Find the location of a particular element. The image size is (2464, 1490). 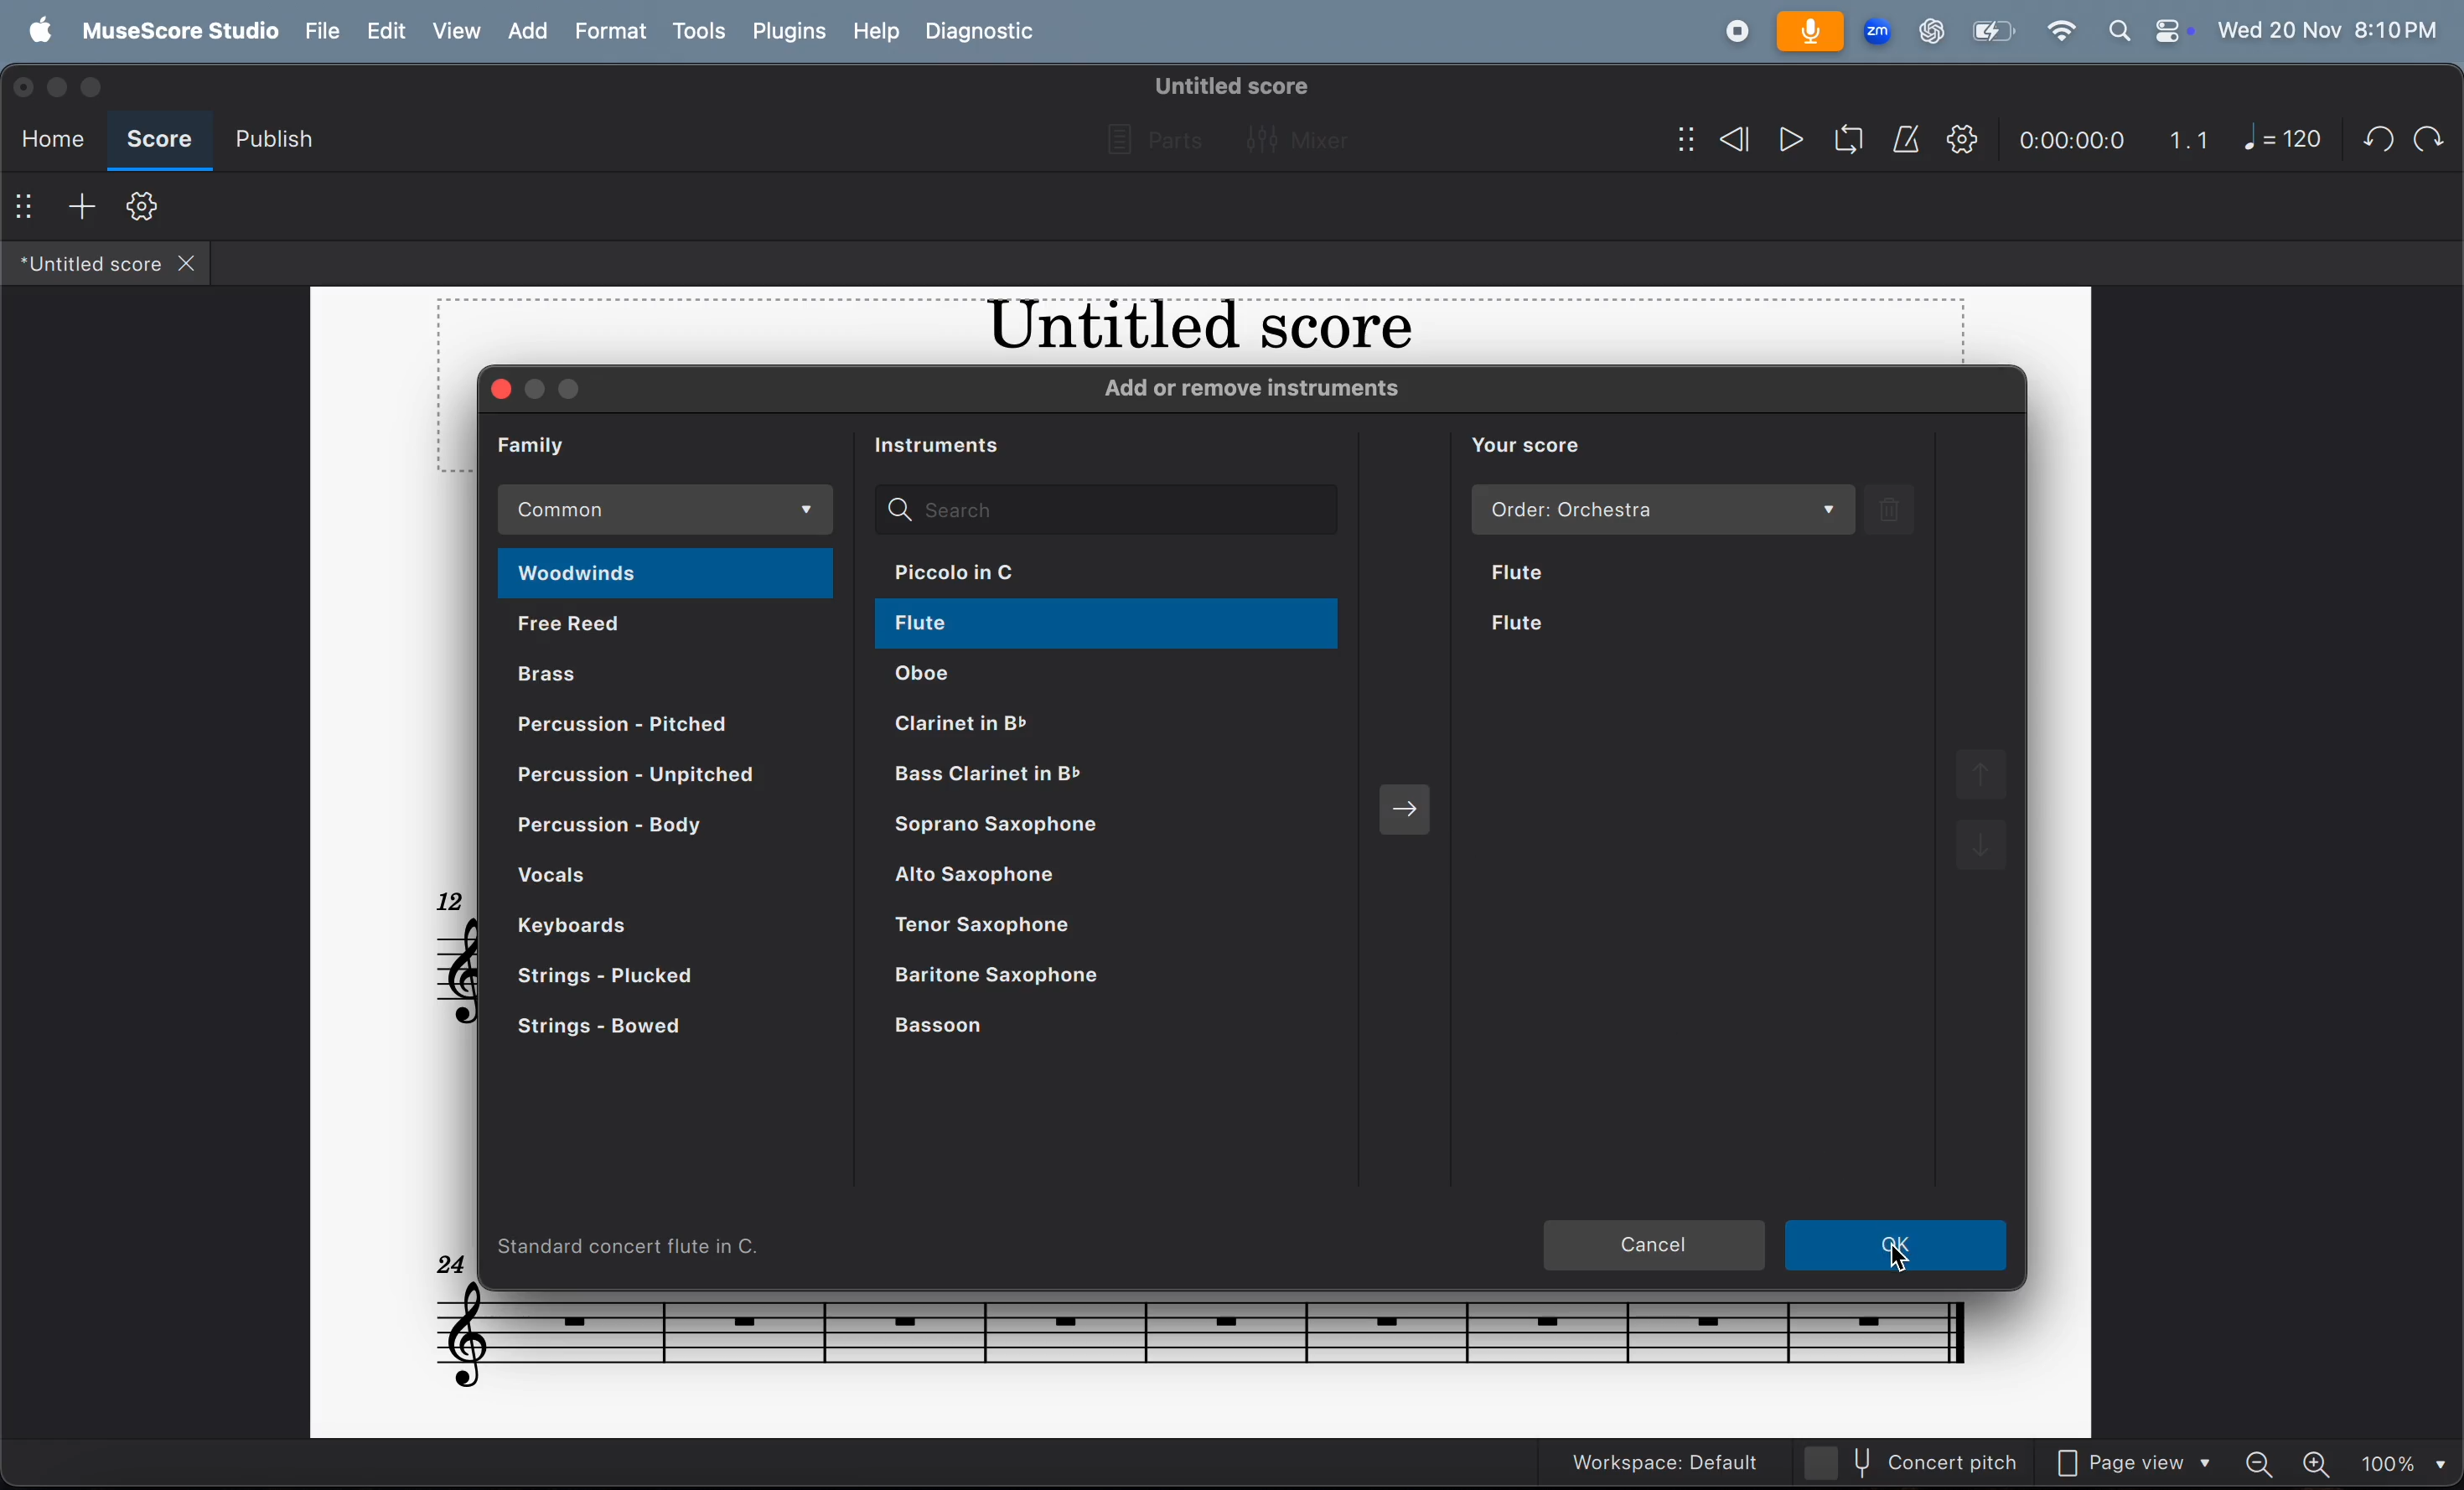

maximize is located at coordinates (98, 86).